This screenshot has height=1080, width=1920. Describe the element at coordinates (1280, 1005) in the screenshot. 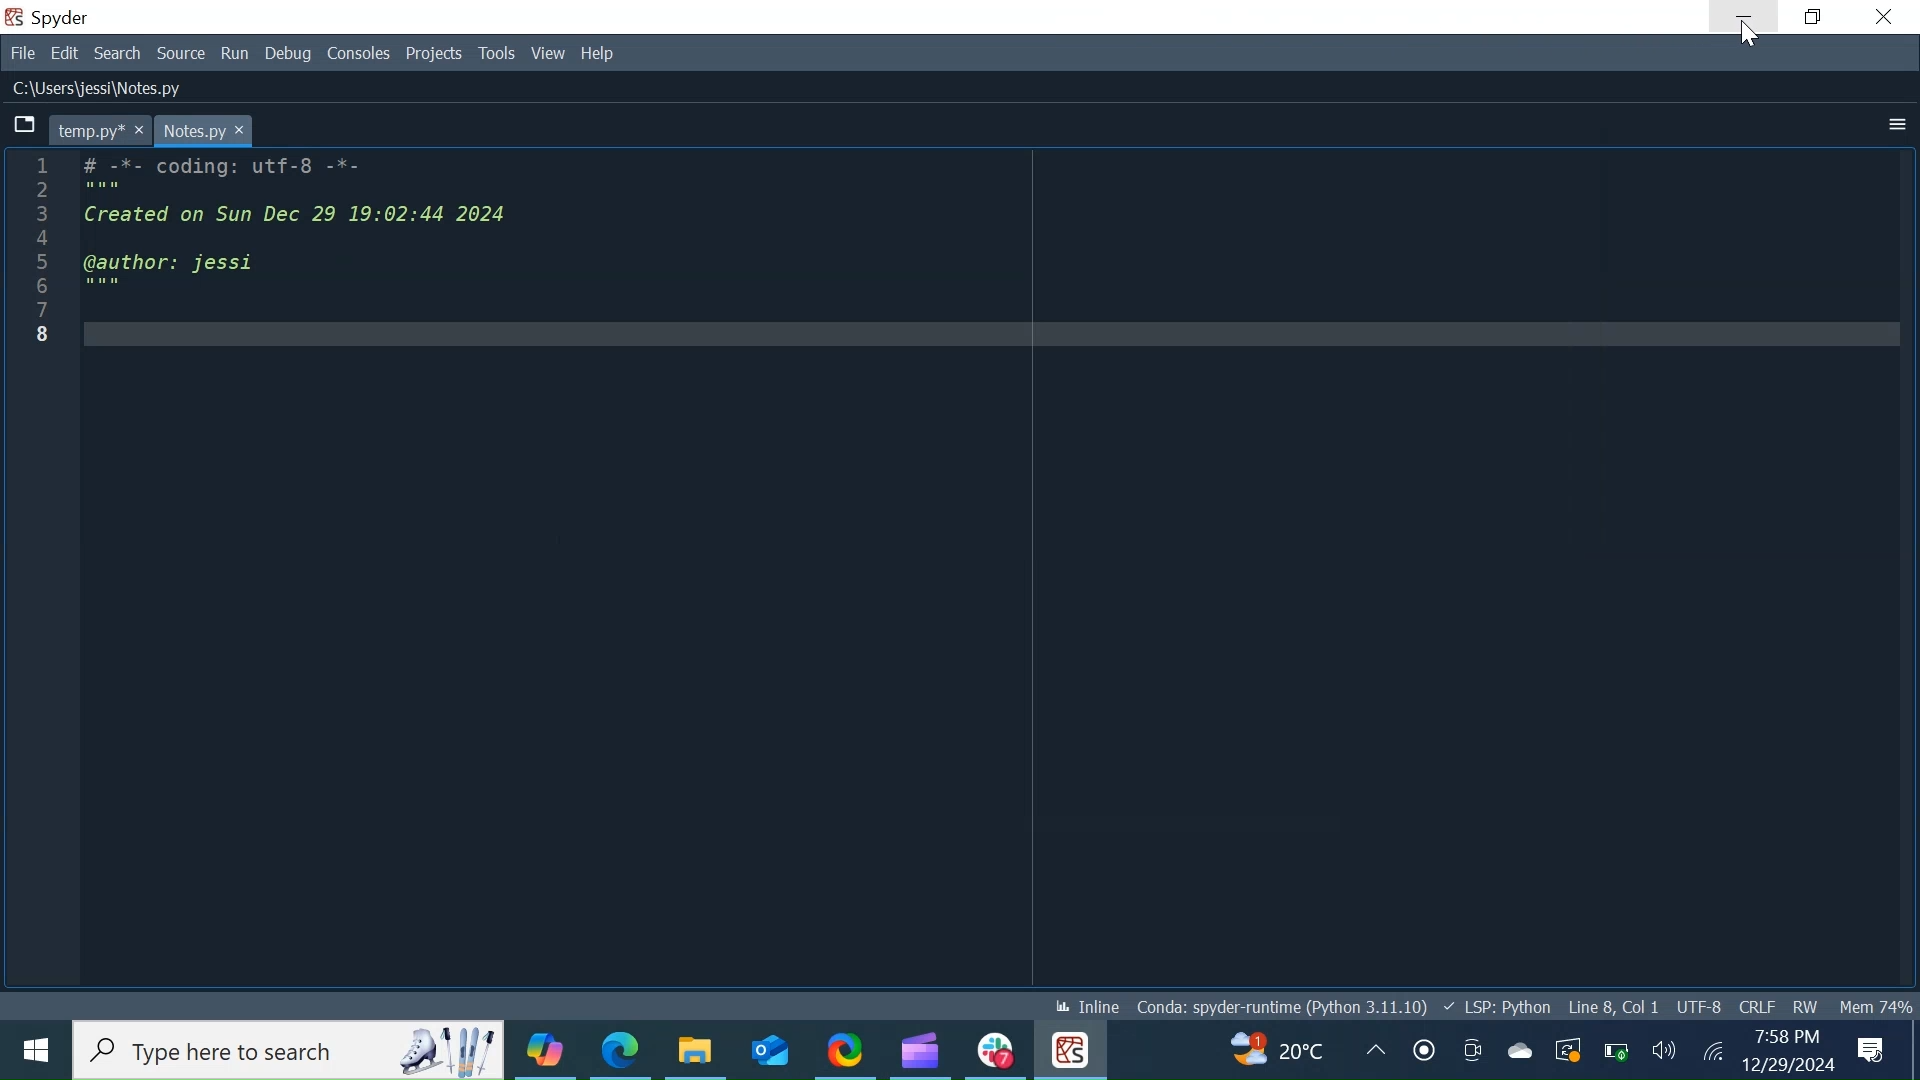

I see `Conda spyder-runtime (Python 3.11.10)` at that location.